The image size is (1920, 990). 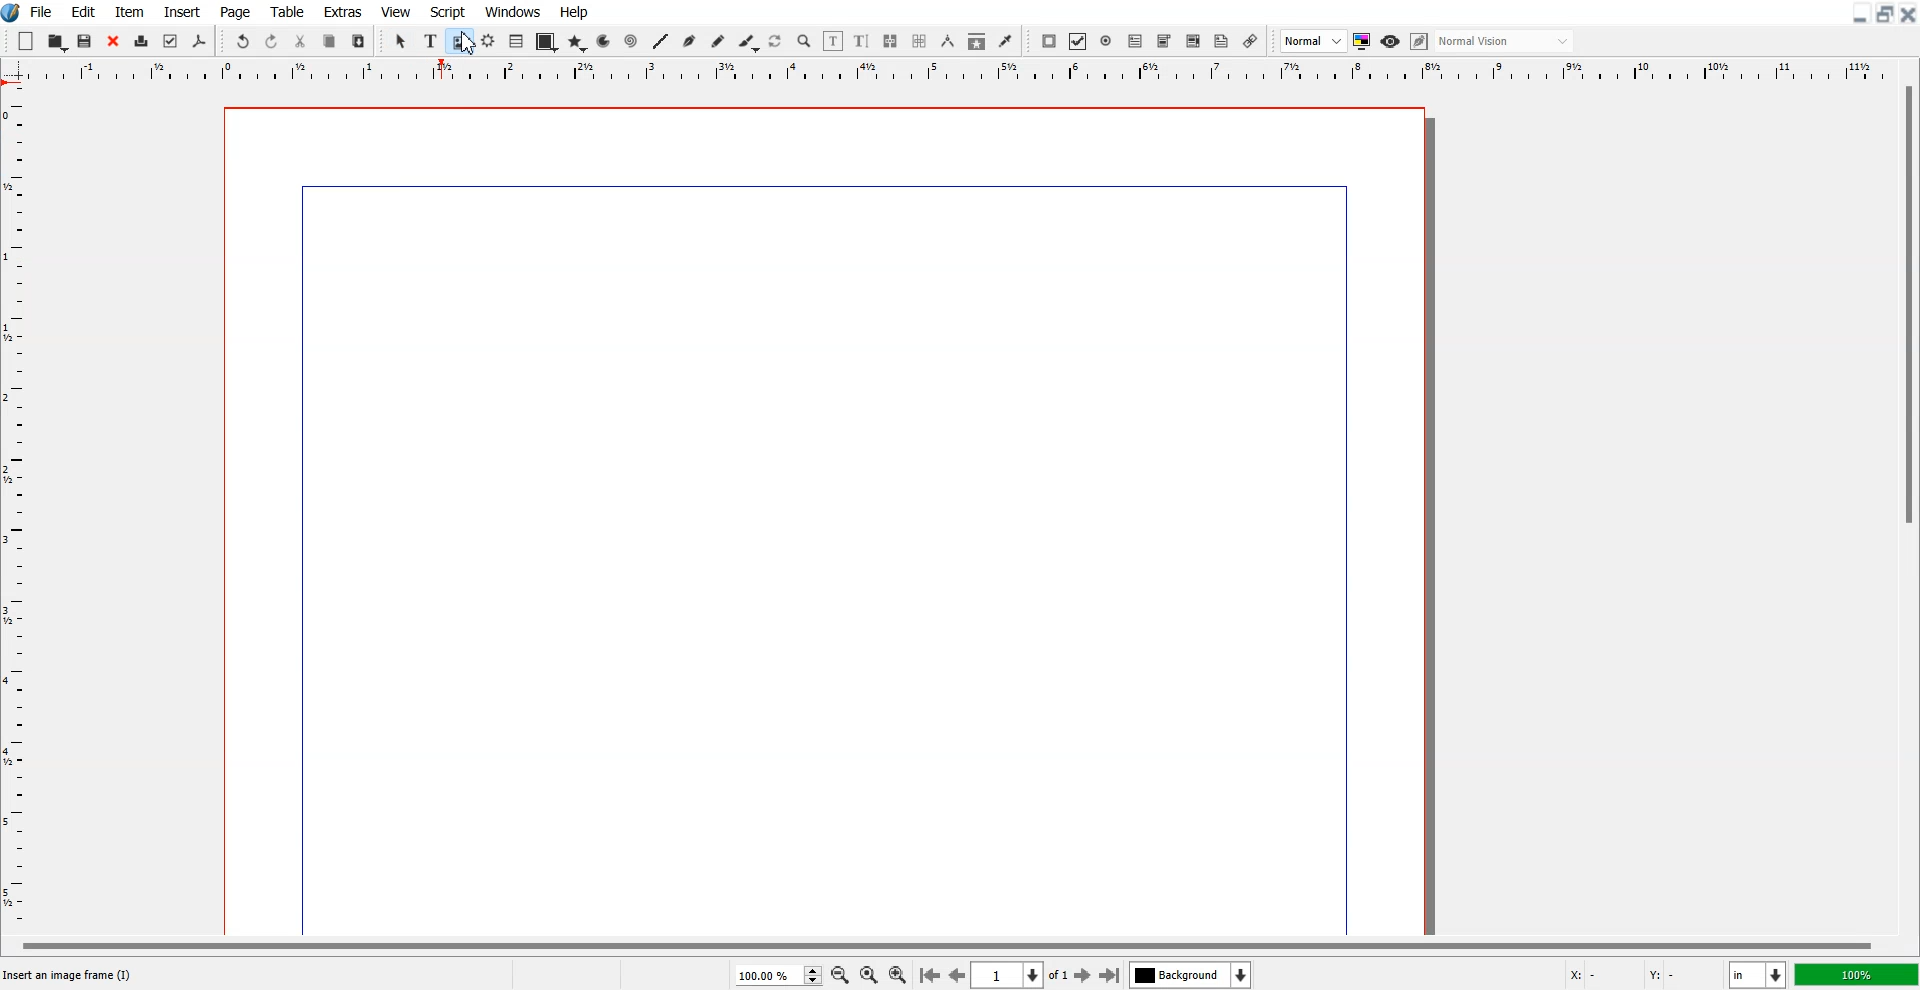 What do you see at coordinates (1642, 973) in the screenshot?
I see `X,Y Co-ordinate` at bounding box center [1642, 973].